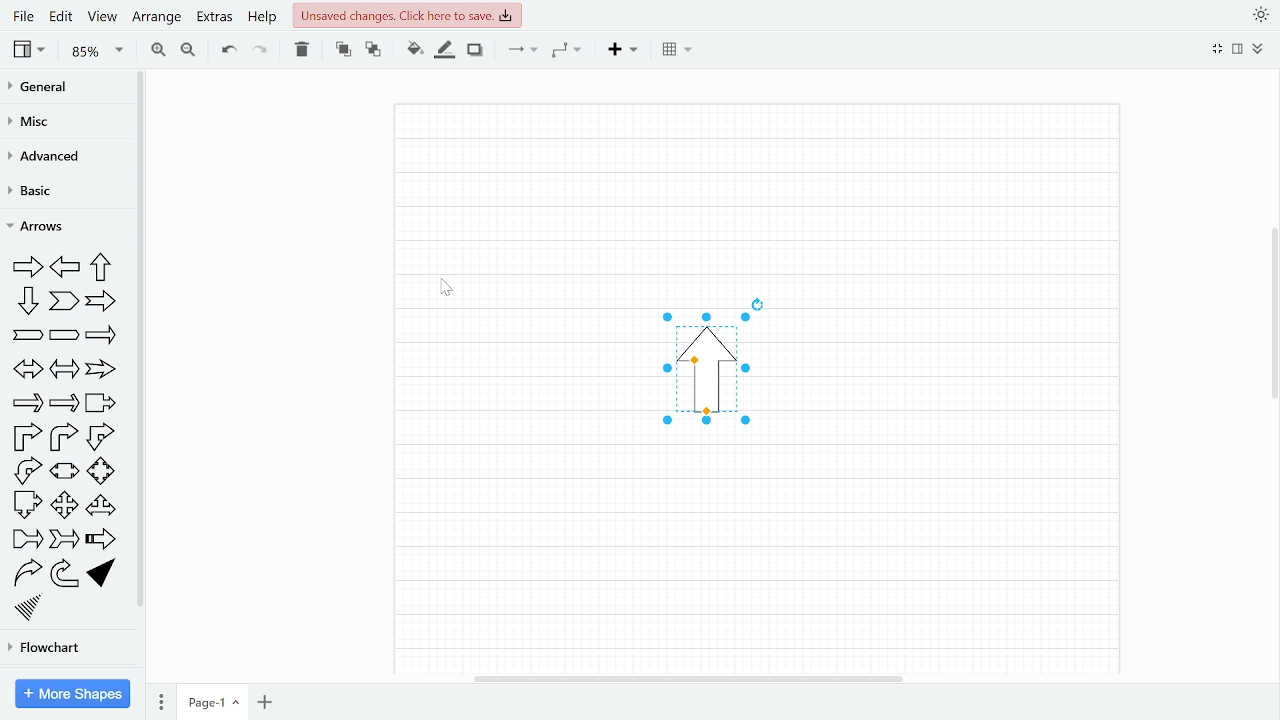 Image resolution: width=1280 pixels, height=720 pixels. What do you see at coordinates (1257, 16) in the screenshot?
I see `Appearence` at bounding box center [1257, 16].